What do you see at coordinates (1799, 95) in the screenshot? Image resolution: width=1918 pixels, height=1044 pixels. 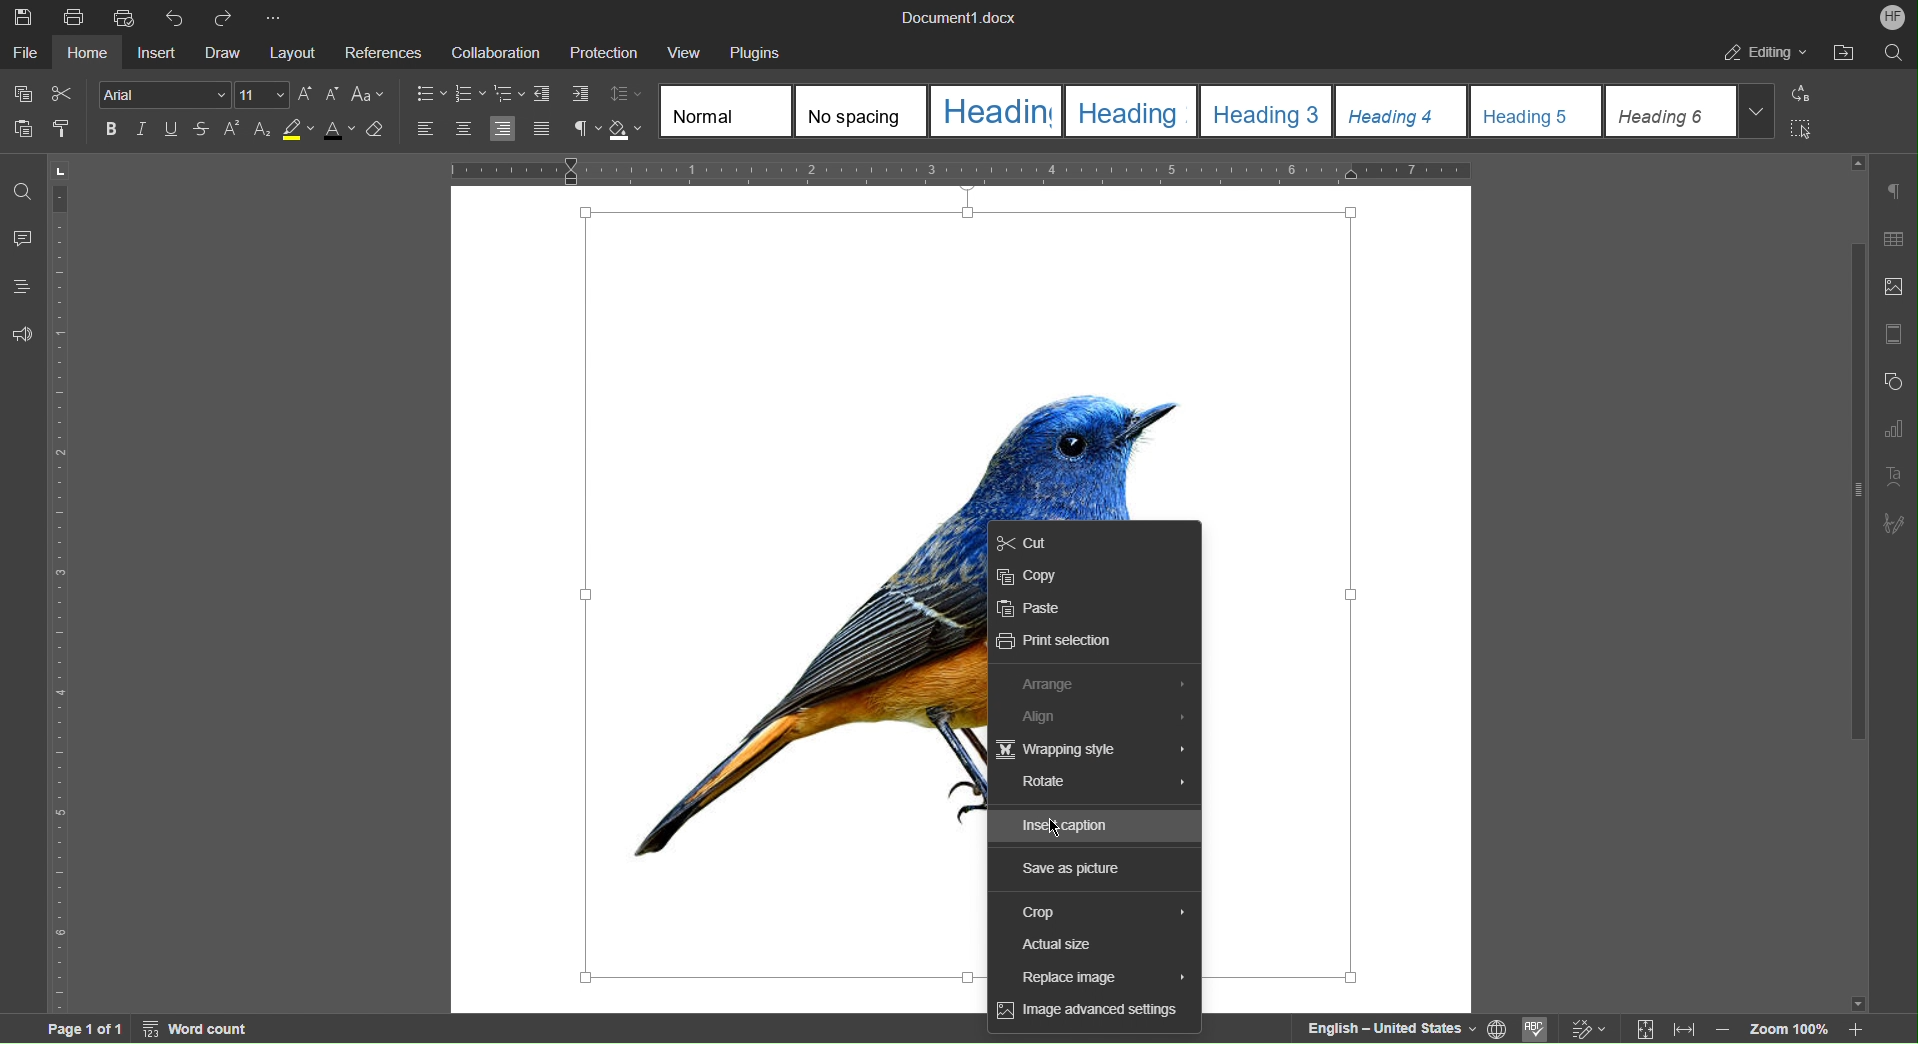 I see `Replace` at bounding box center [1799, 95].